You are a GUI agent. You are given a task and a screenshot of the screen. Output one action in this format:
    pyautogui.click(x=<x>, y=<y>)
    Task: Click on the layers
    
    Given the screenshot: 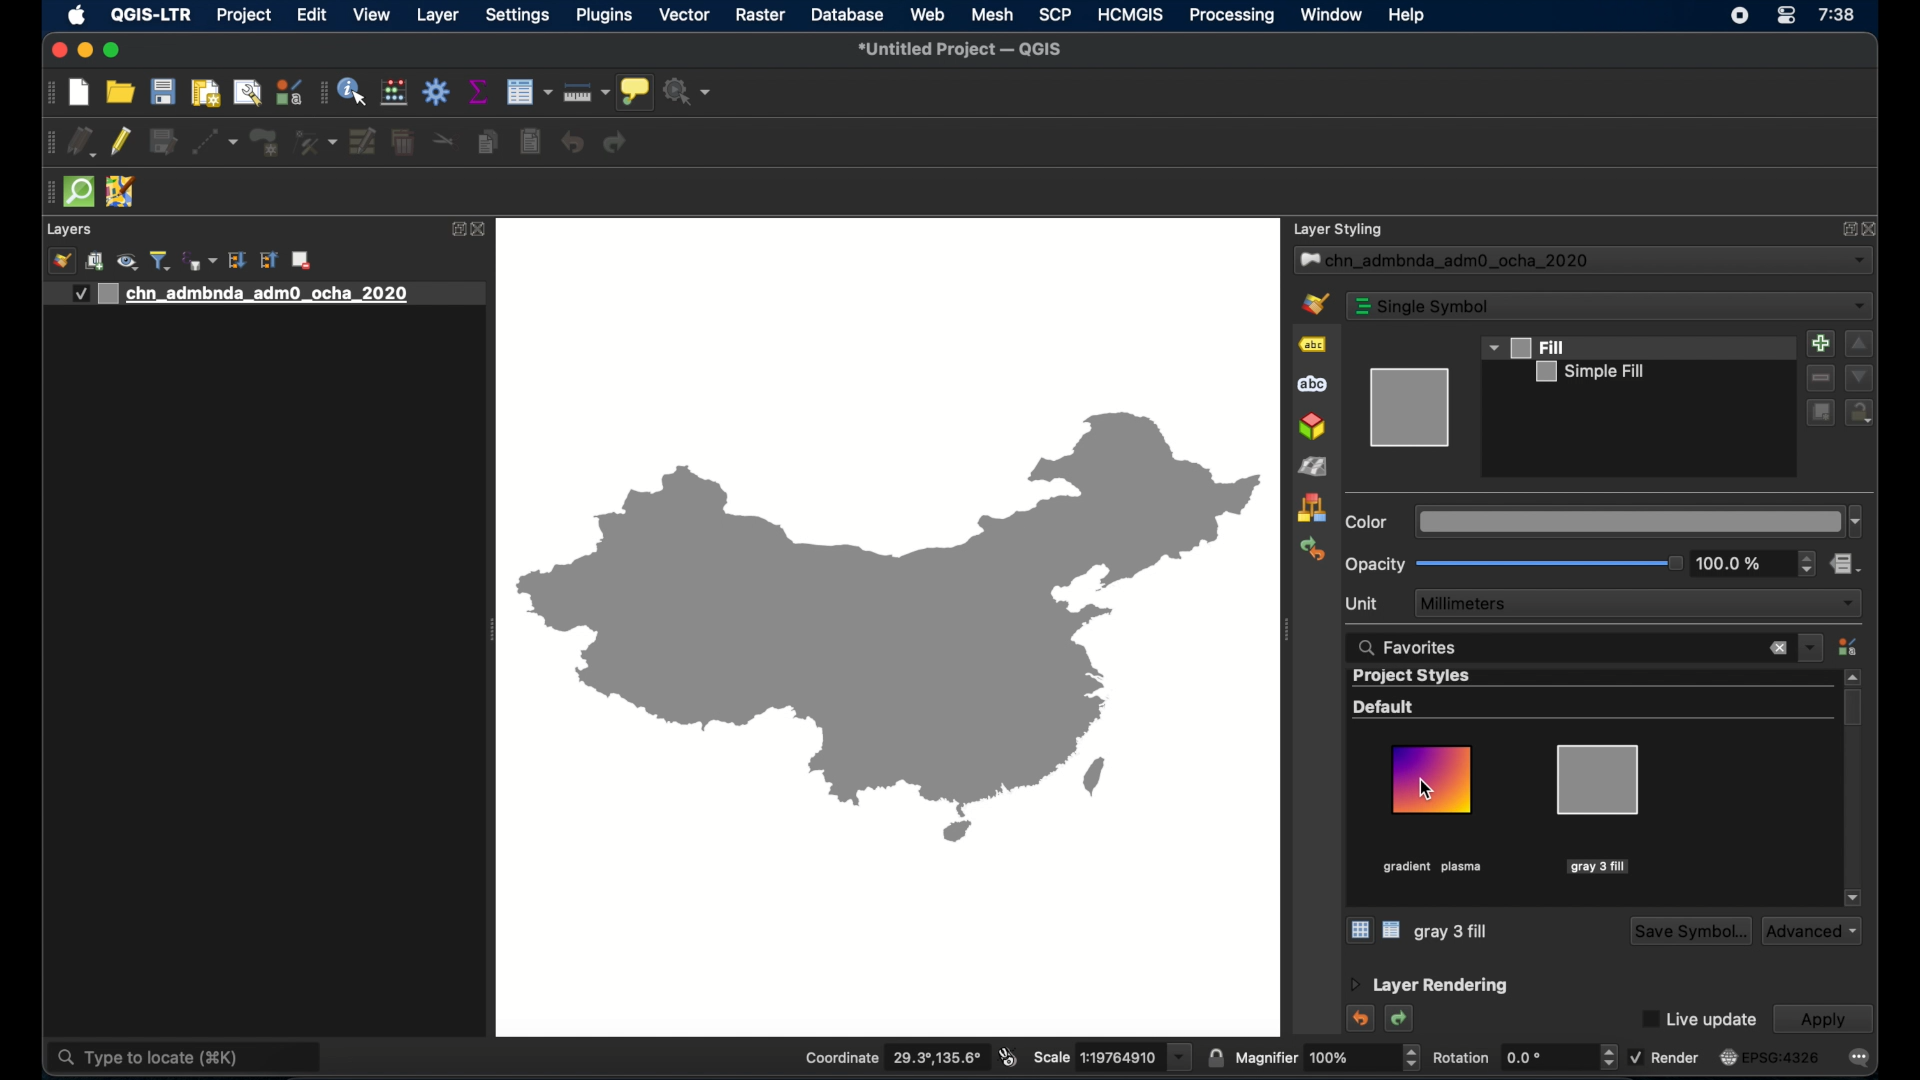 What is the action you would take?
    pyautogui.click(x=69, y=230)
    